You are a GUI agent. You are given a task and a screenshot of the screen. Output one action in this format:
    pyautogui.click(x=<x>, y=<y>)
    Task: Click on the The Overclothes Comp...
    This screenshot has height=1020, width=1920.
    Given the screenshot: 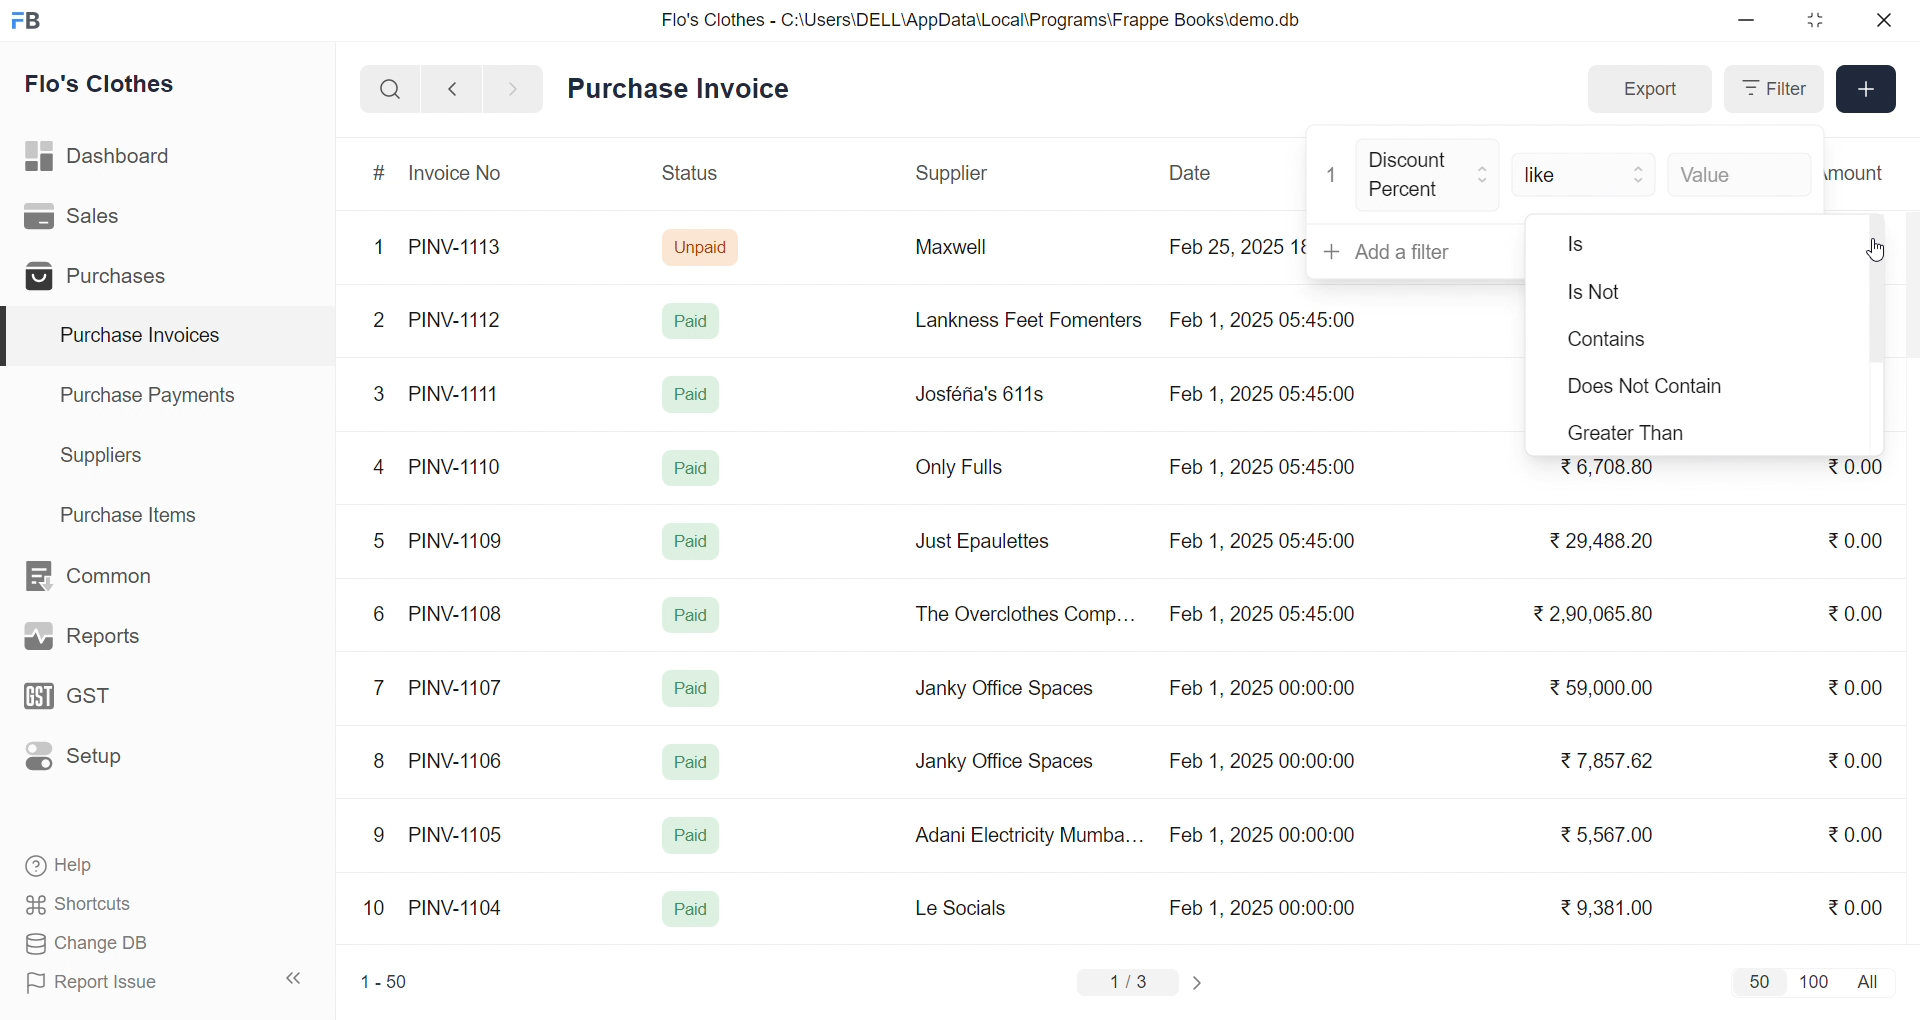 What is the action you would take?
    pyautogui.click(x=1022, y=613)
    